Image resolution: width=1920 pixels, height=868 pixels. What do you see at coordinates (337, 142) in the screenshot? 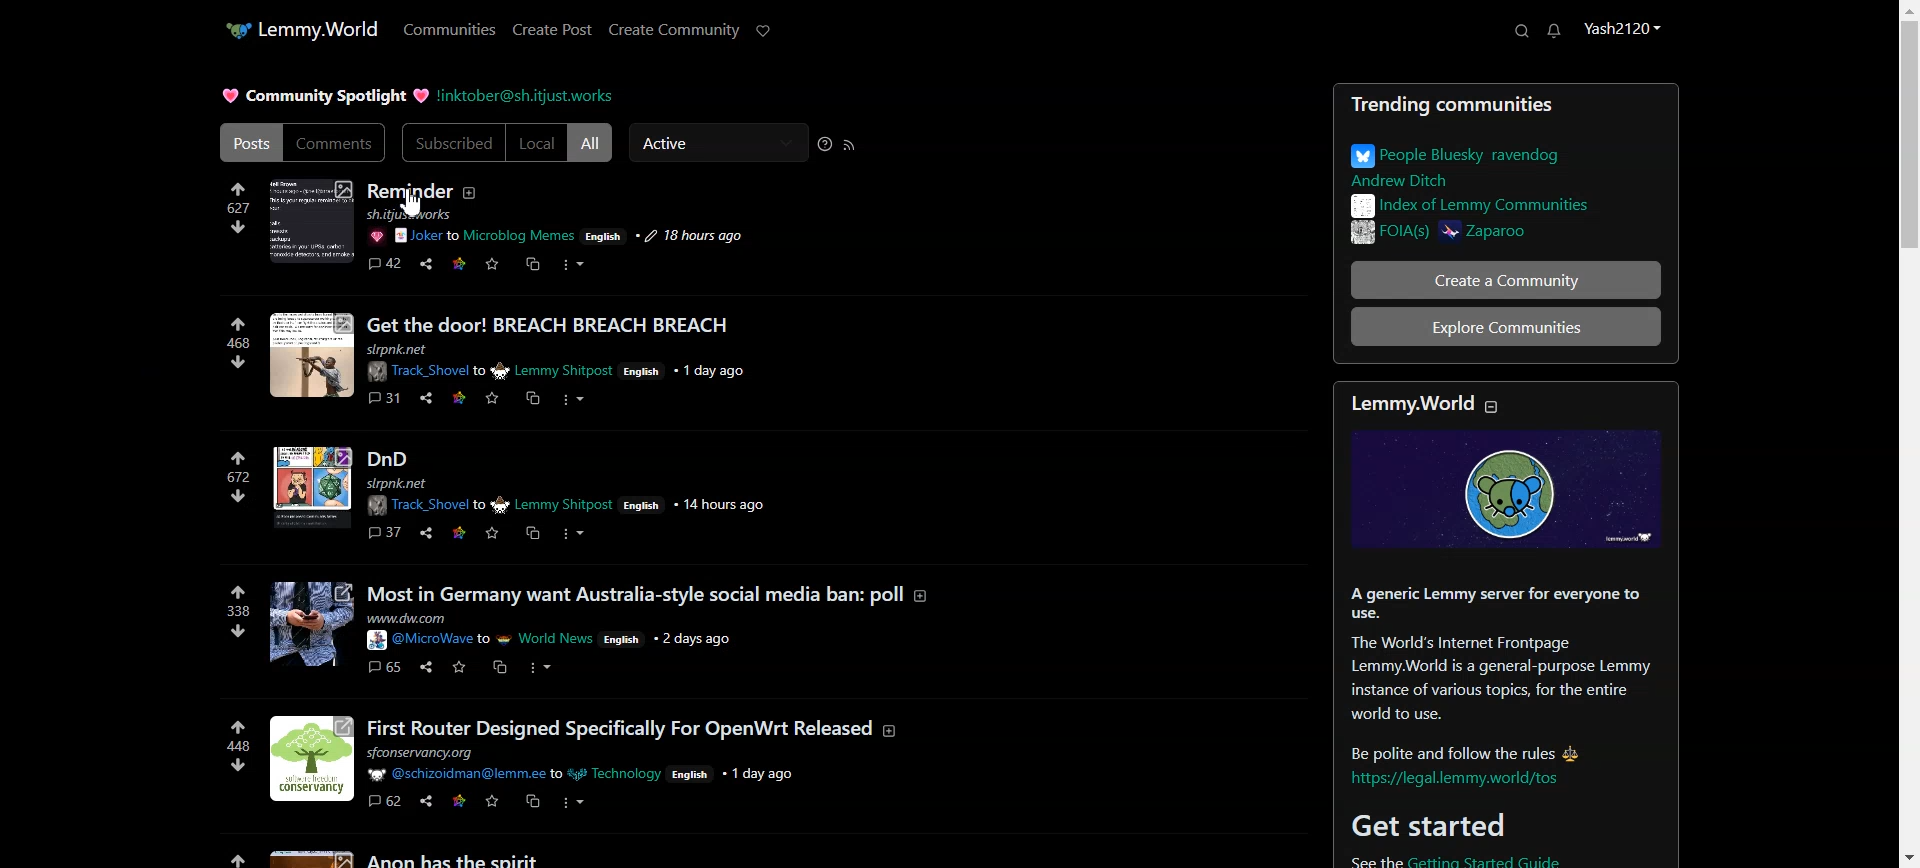
I see `Comments` at bounding box center [337, 142].